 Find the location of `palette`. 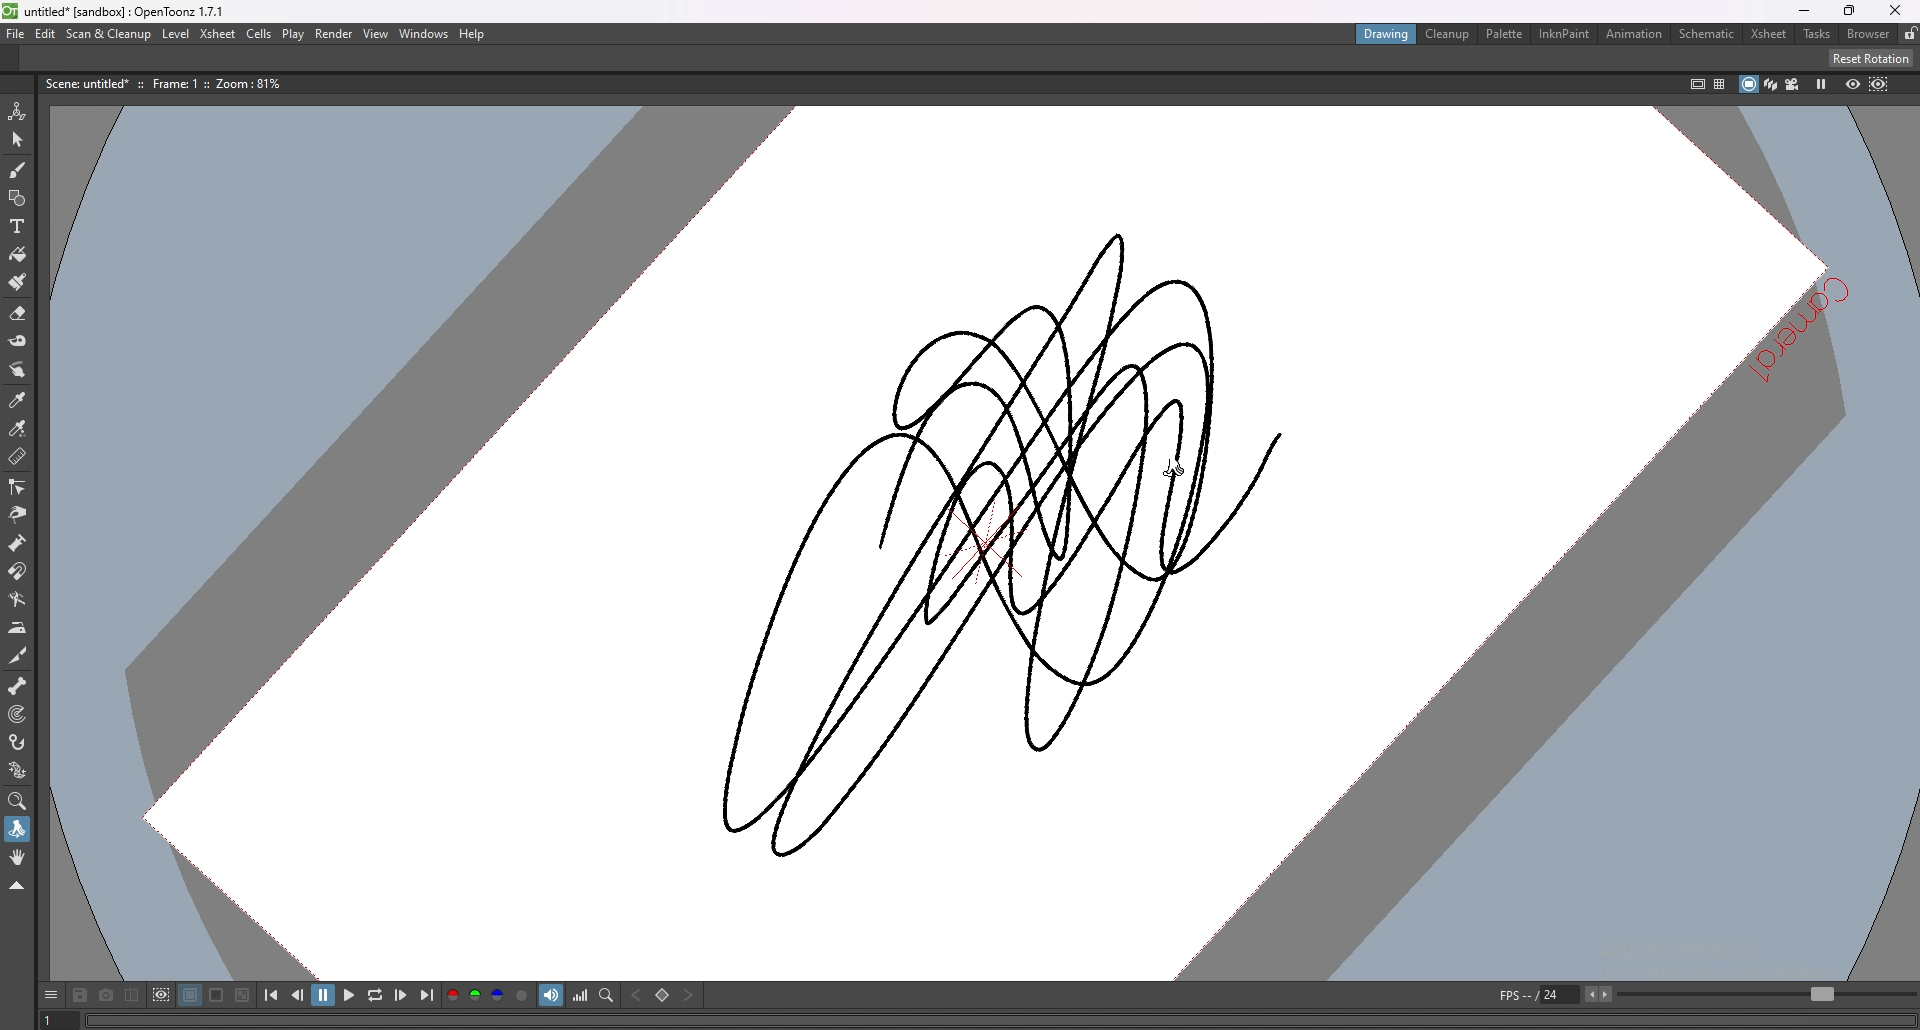

palette is located at coordinates (1505, 35).